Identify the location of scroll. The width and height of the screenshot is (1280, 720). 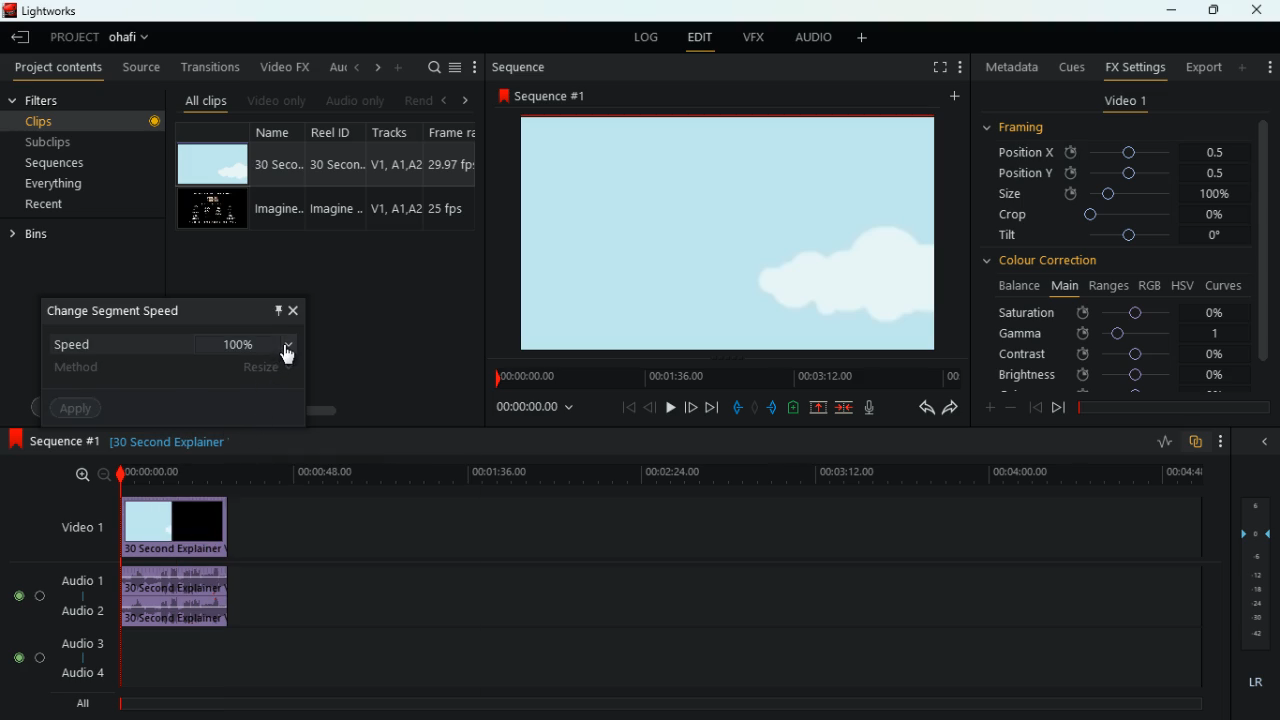
(323, 410).